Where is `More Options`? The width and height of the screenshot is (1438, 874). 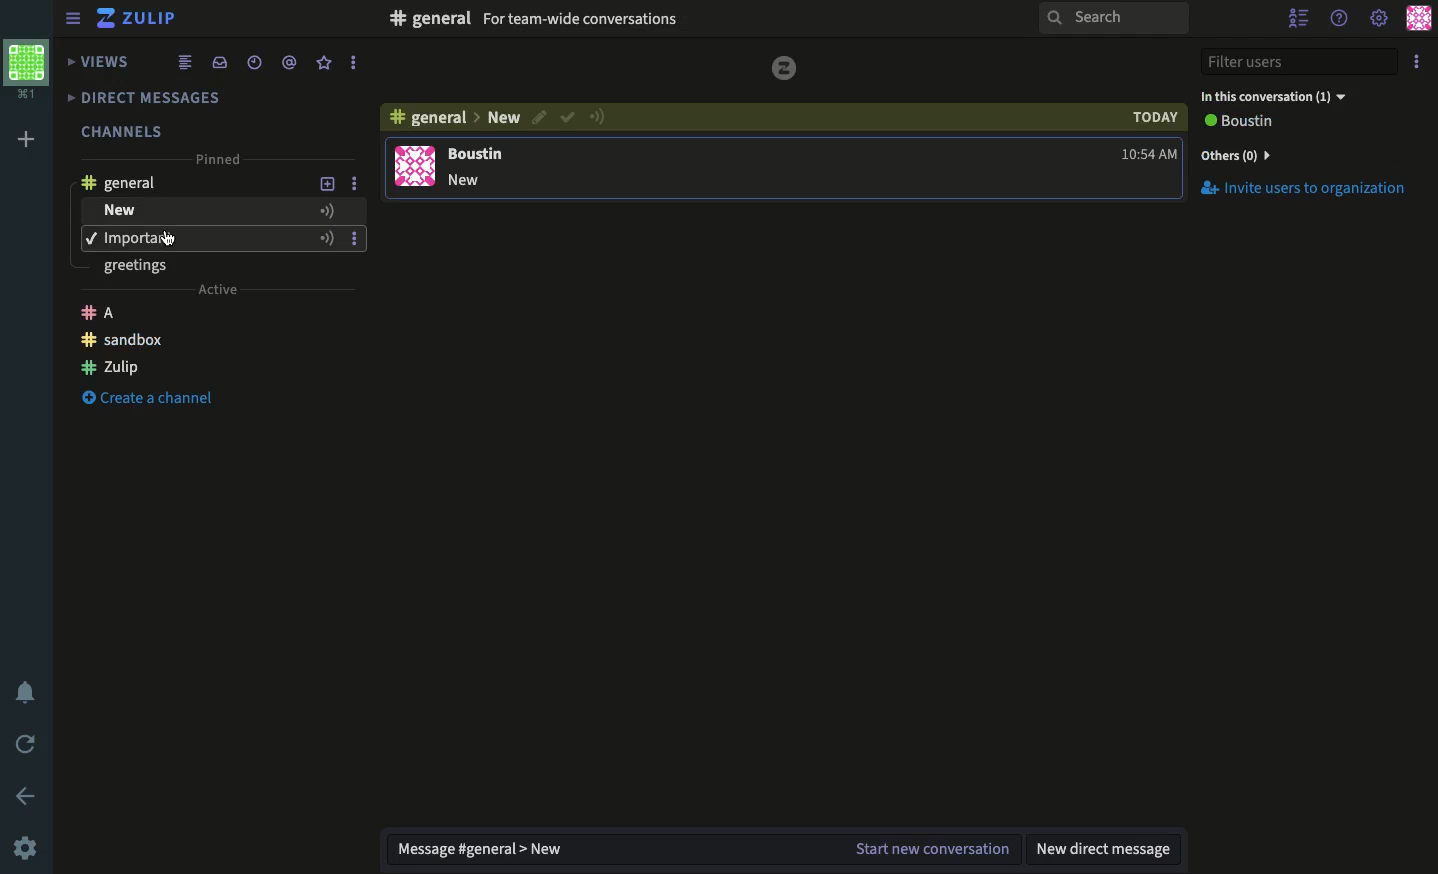
More Options is located at coordinates (361, 238).